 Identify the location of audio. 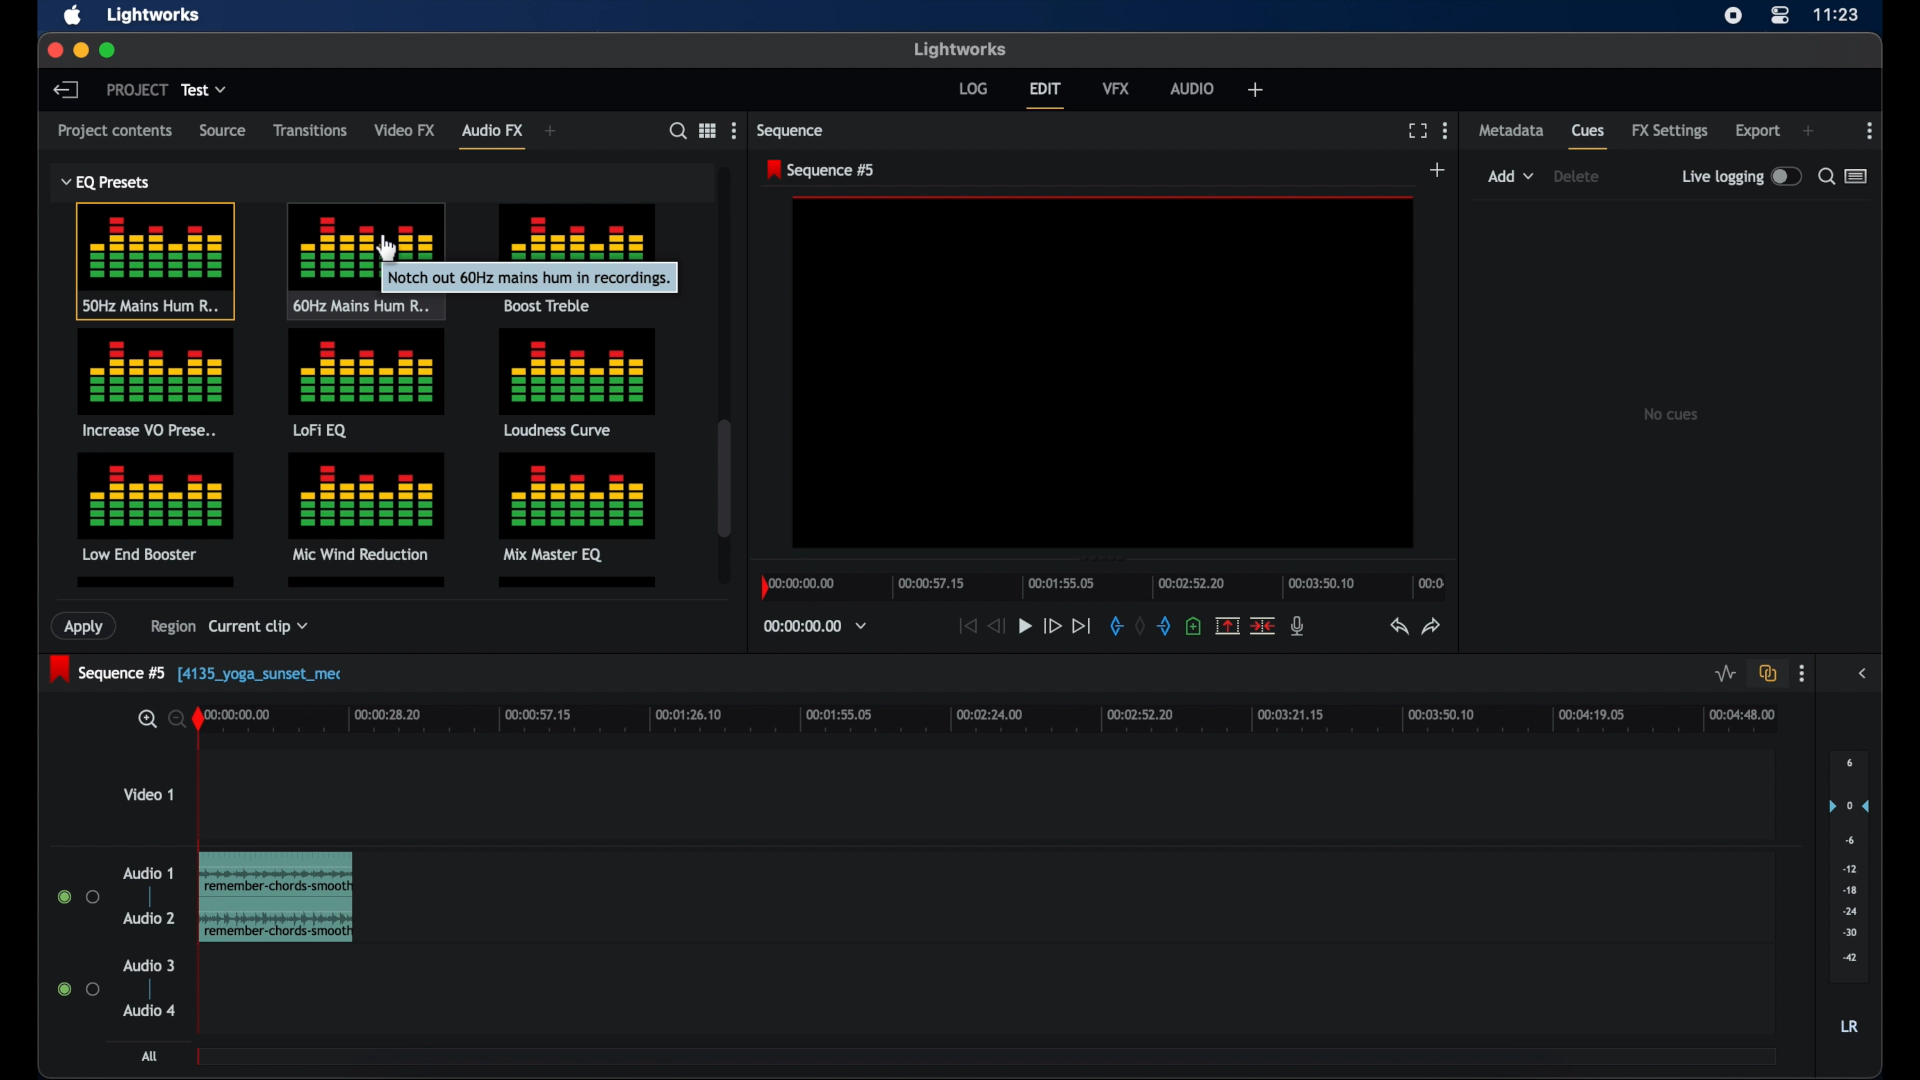
(1193, 87).